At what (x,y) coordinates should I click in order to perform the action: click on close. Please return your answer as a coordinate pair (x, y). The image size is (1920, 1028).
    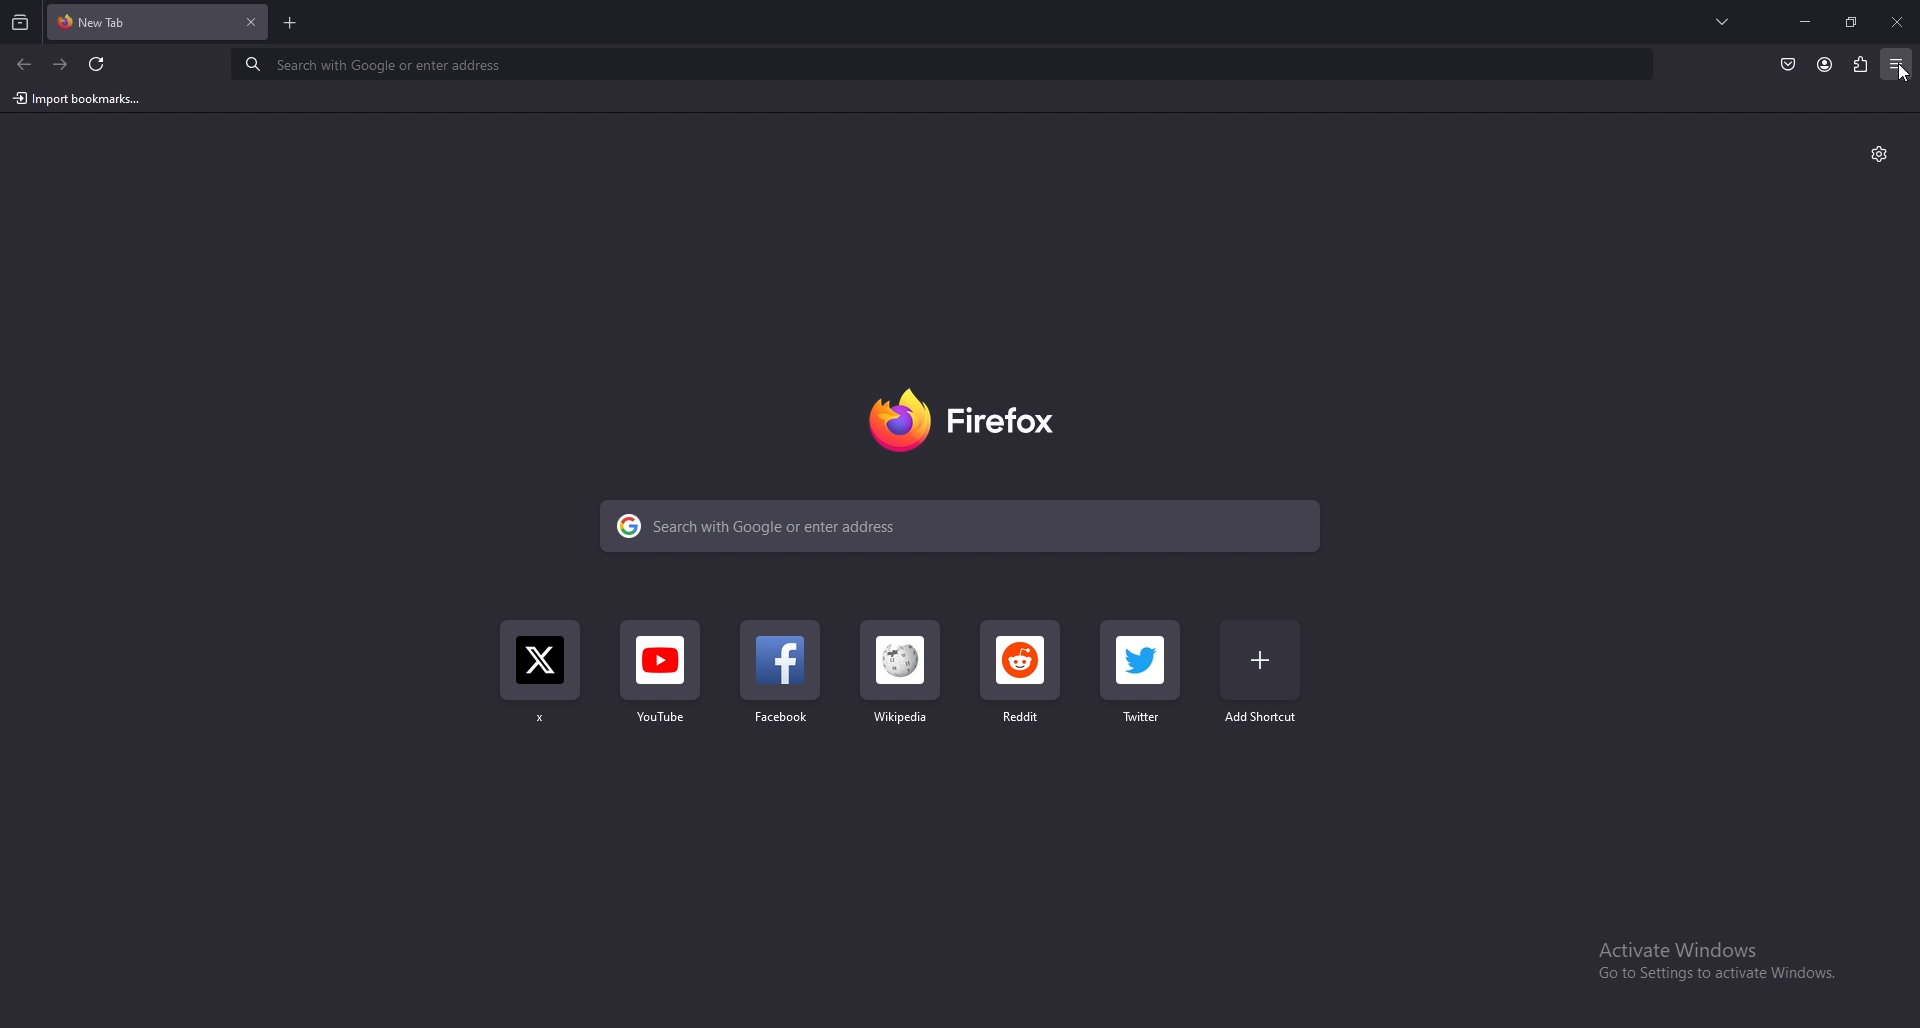
    Looking at the image, I should click on (1895, 23).